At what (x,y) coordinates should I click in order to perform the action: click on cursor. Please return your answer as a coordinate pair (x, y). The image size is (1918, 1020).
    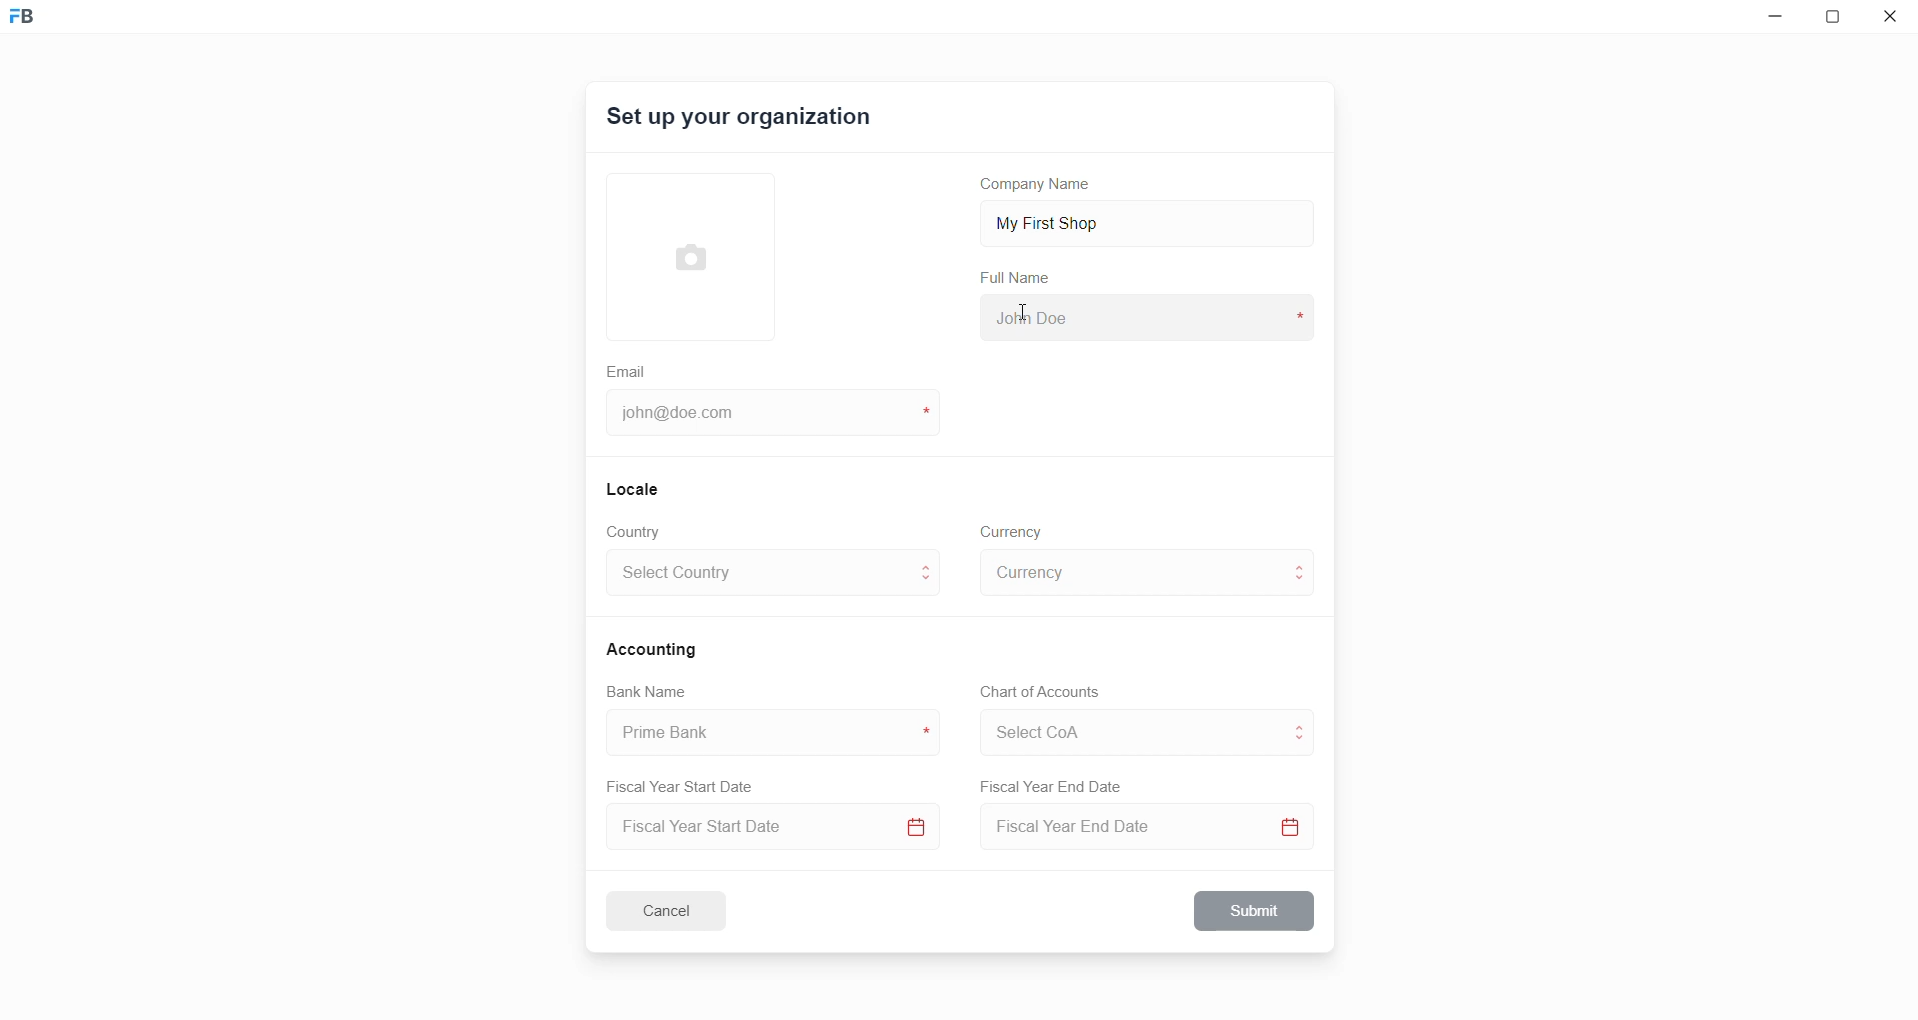
    Looking at the image, I should click on (1026, 315).